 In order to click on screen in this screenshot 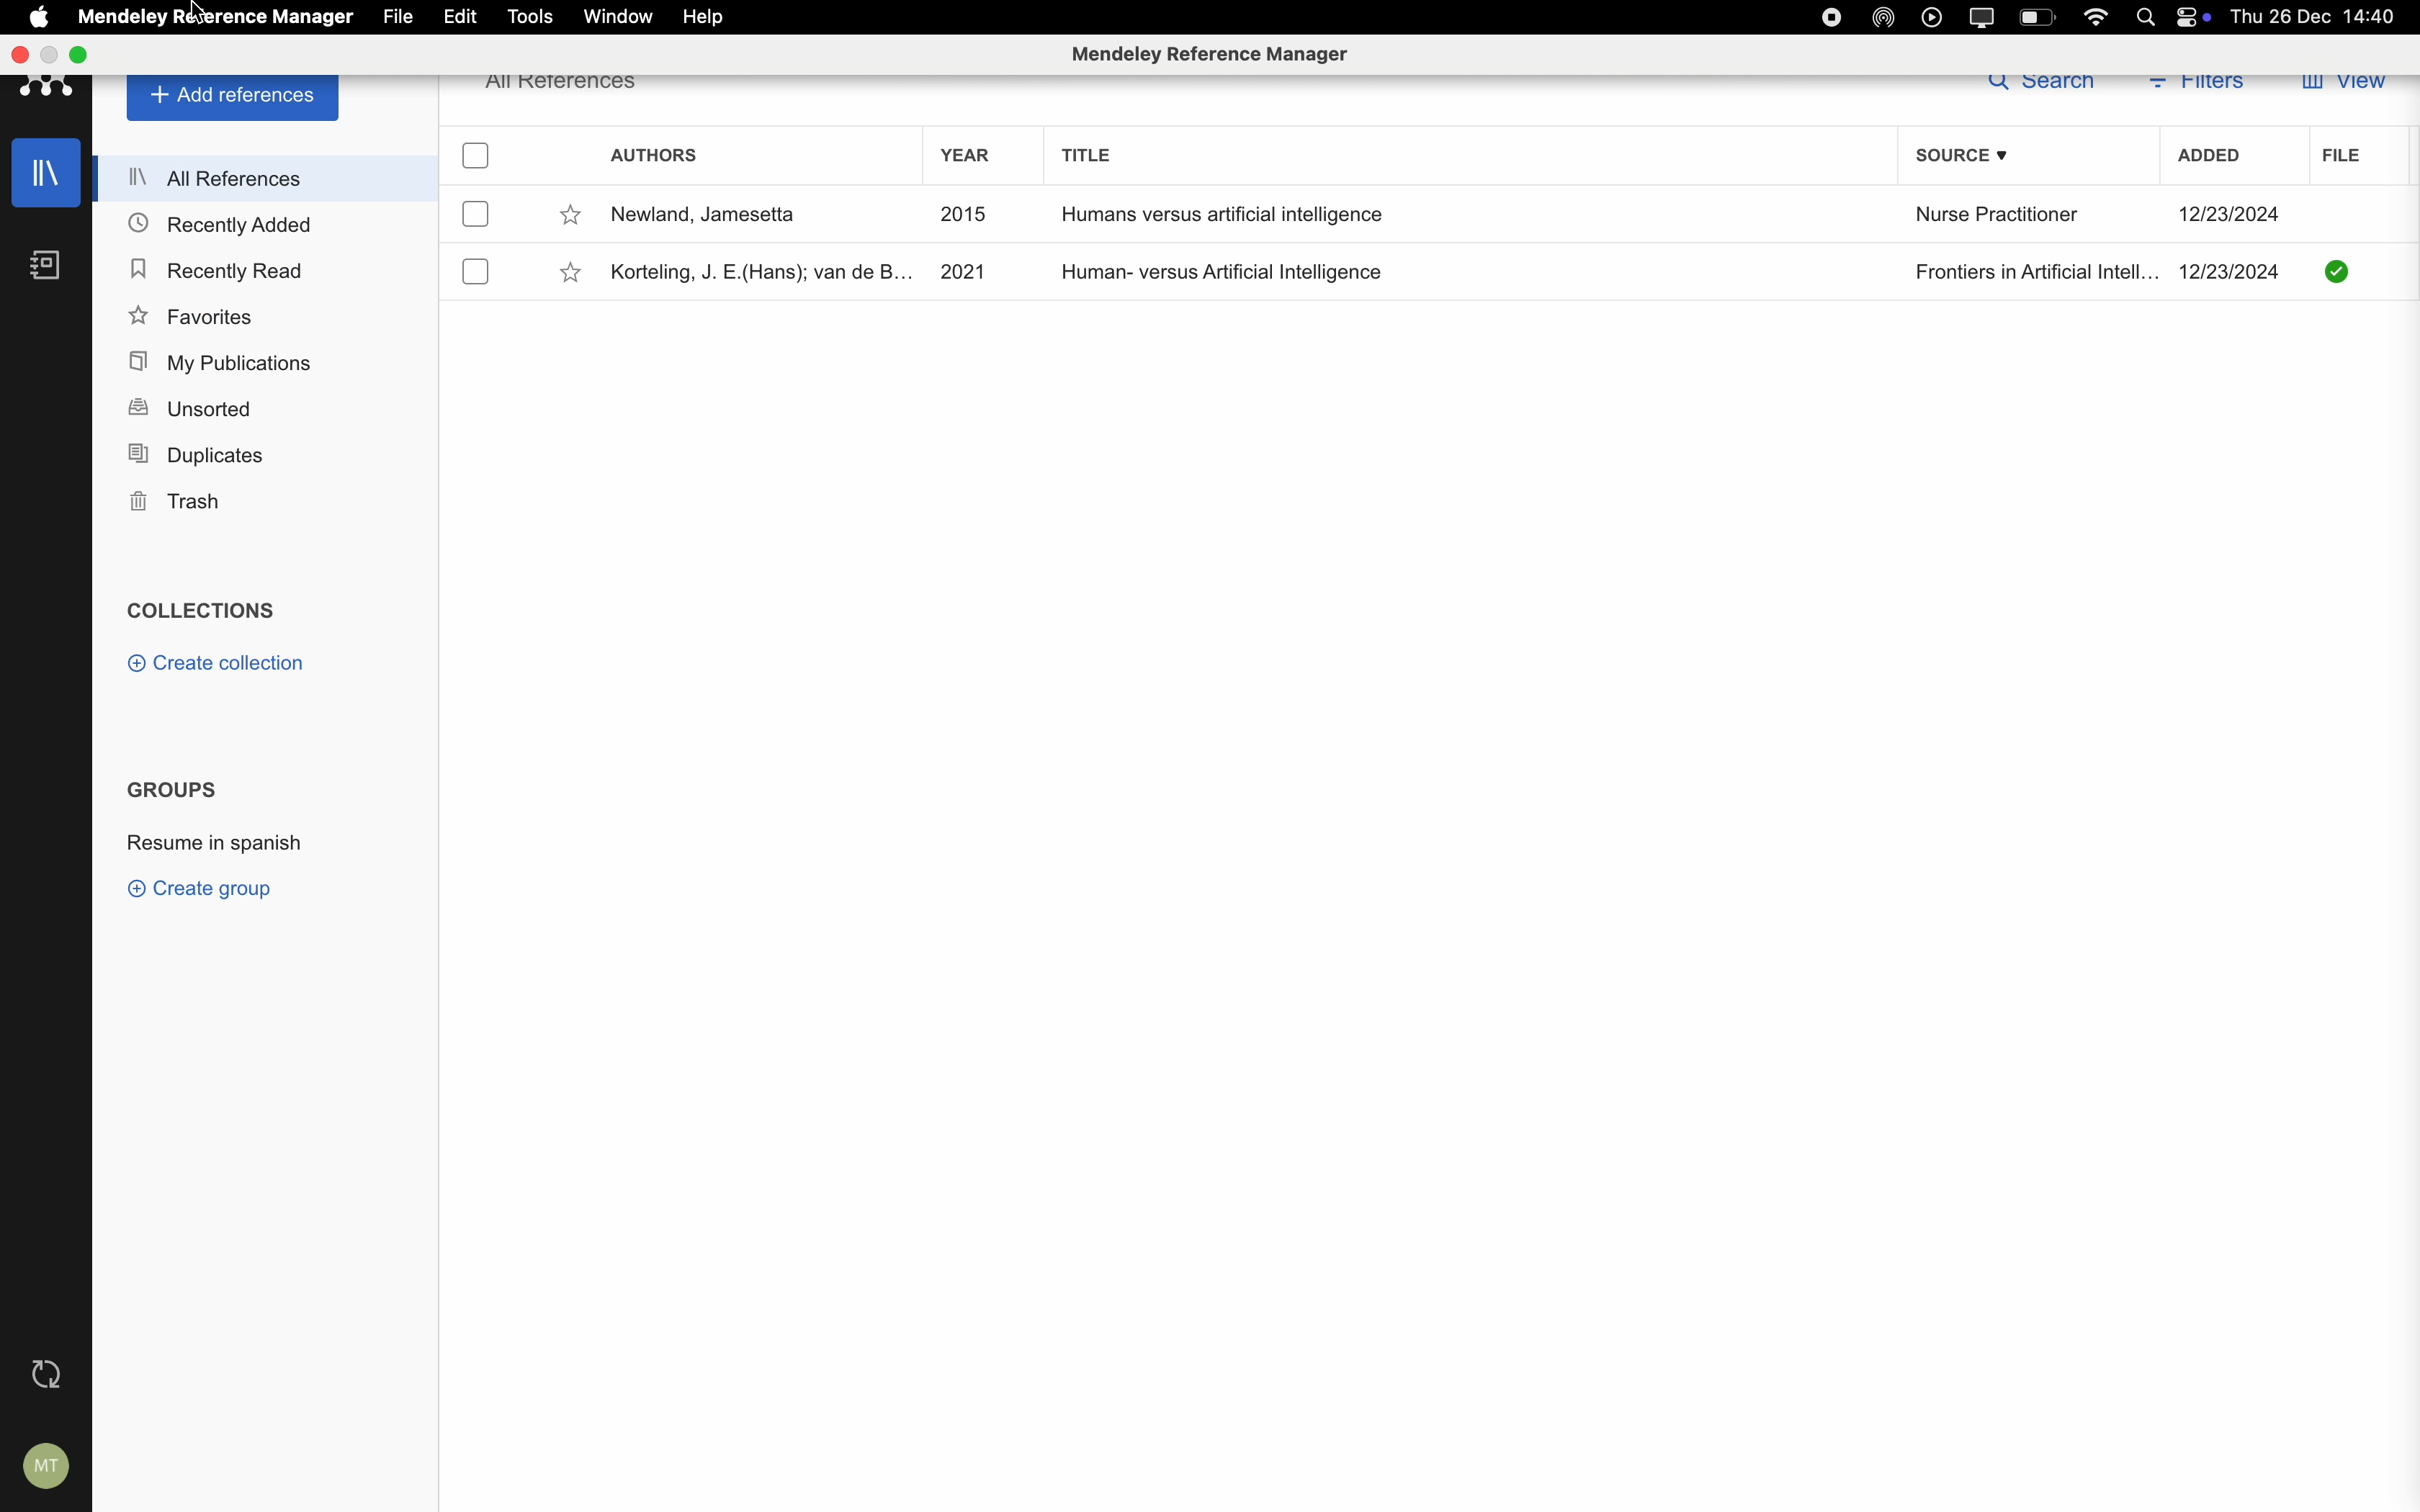, I will do `click(1986, 16)`.